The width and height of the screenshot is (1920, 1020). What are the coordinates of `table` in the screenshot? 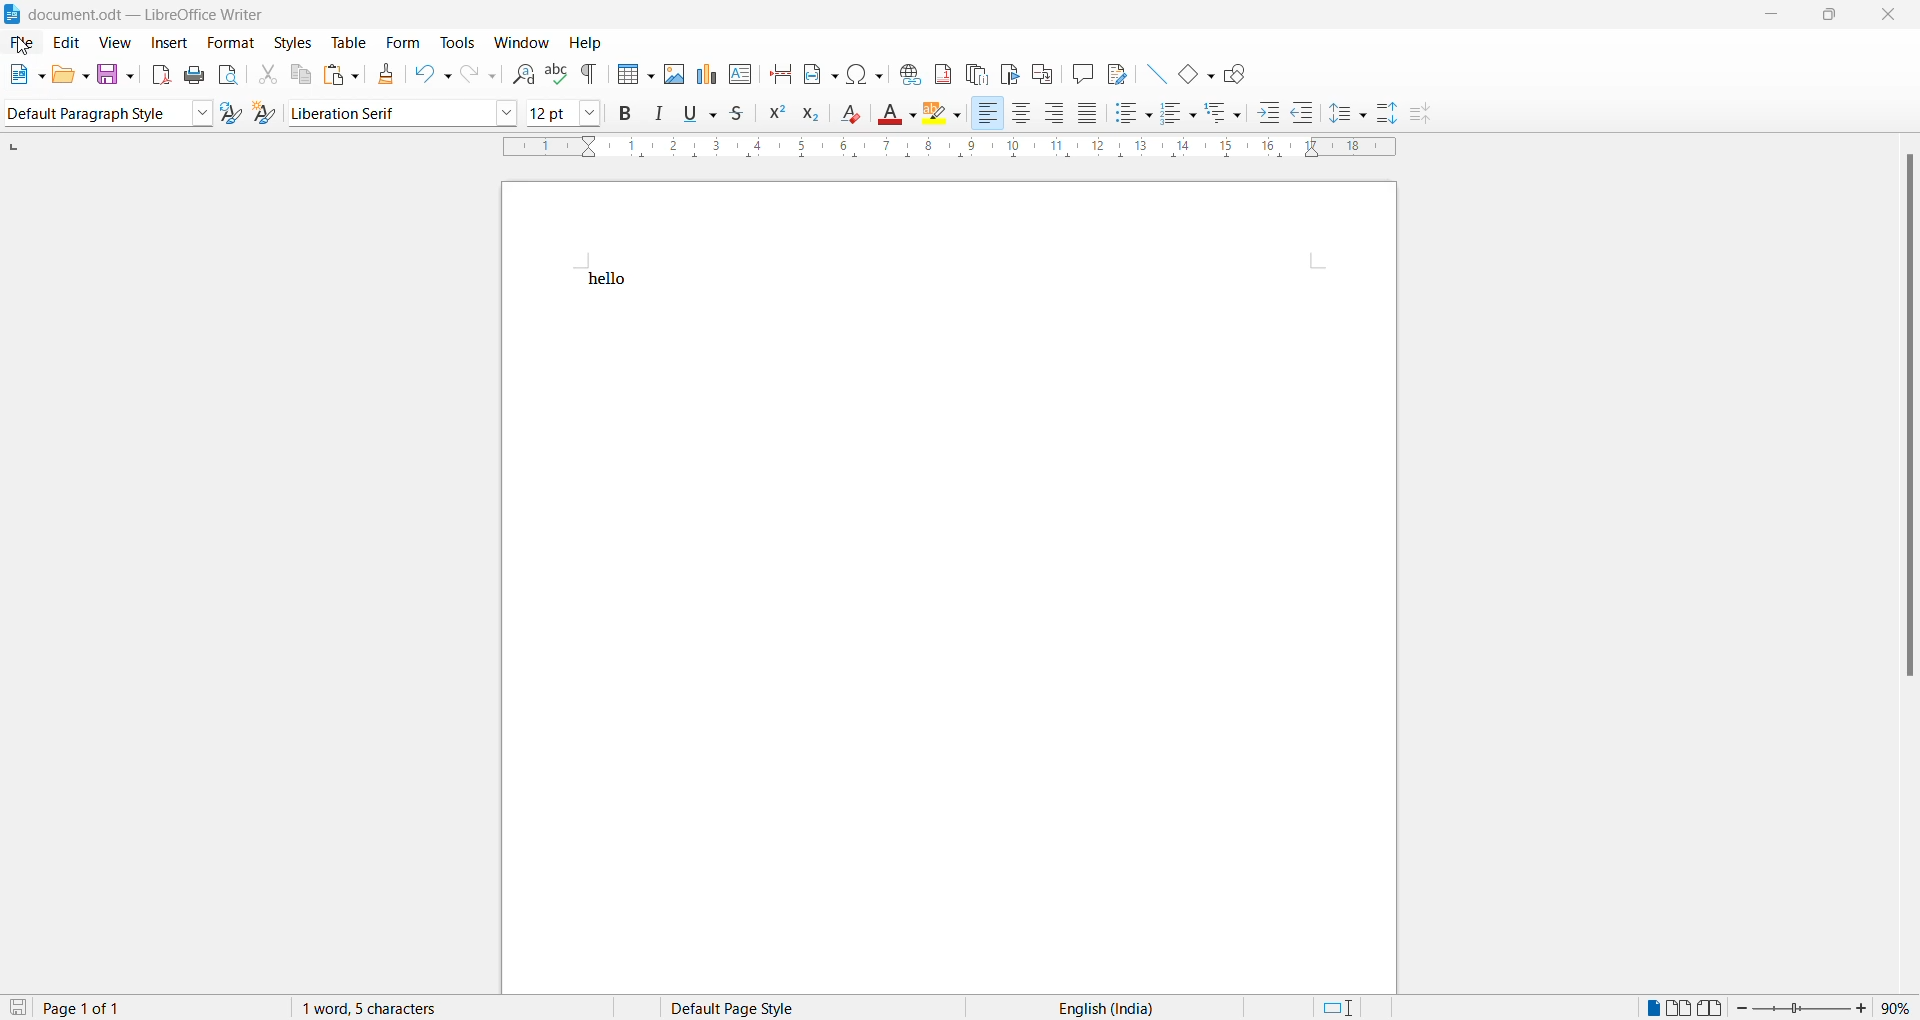 It's located at (345, 42).